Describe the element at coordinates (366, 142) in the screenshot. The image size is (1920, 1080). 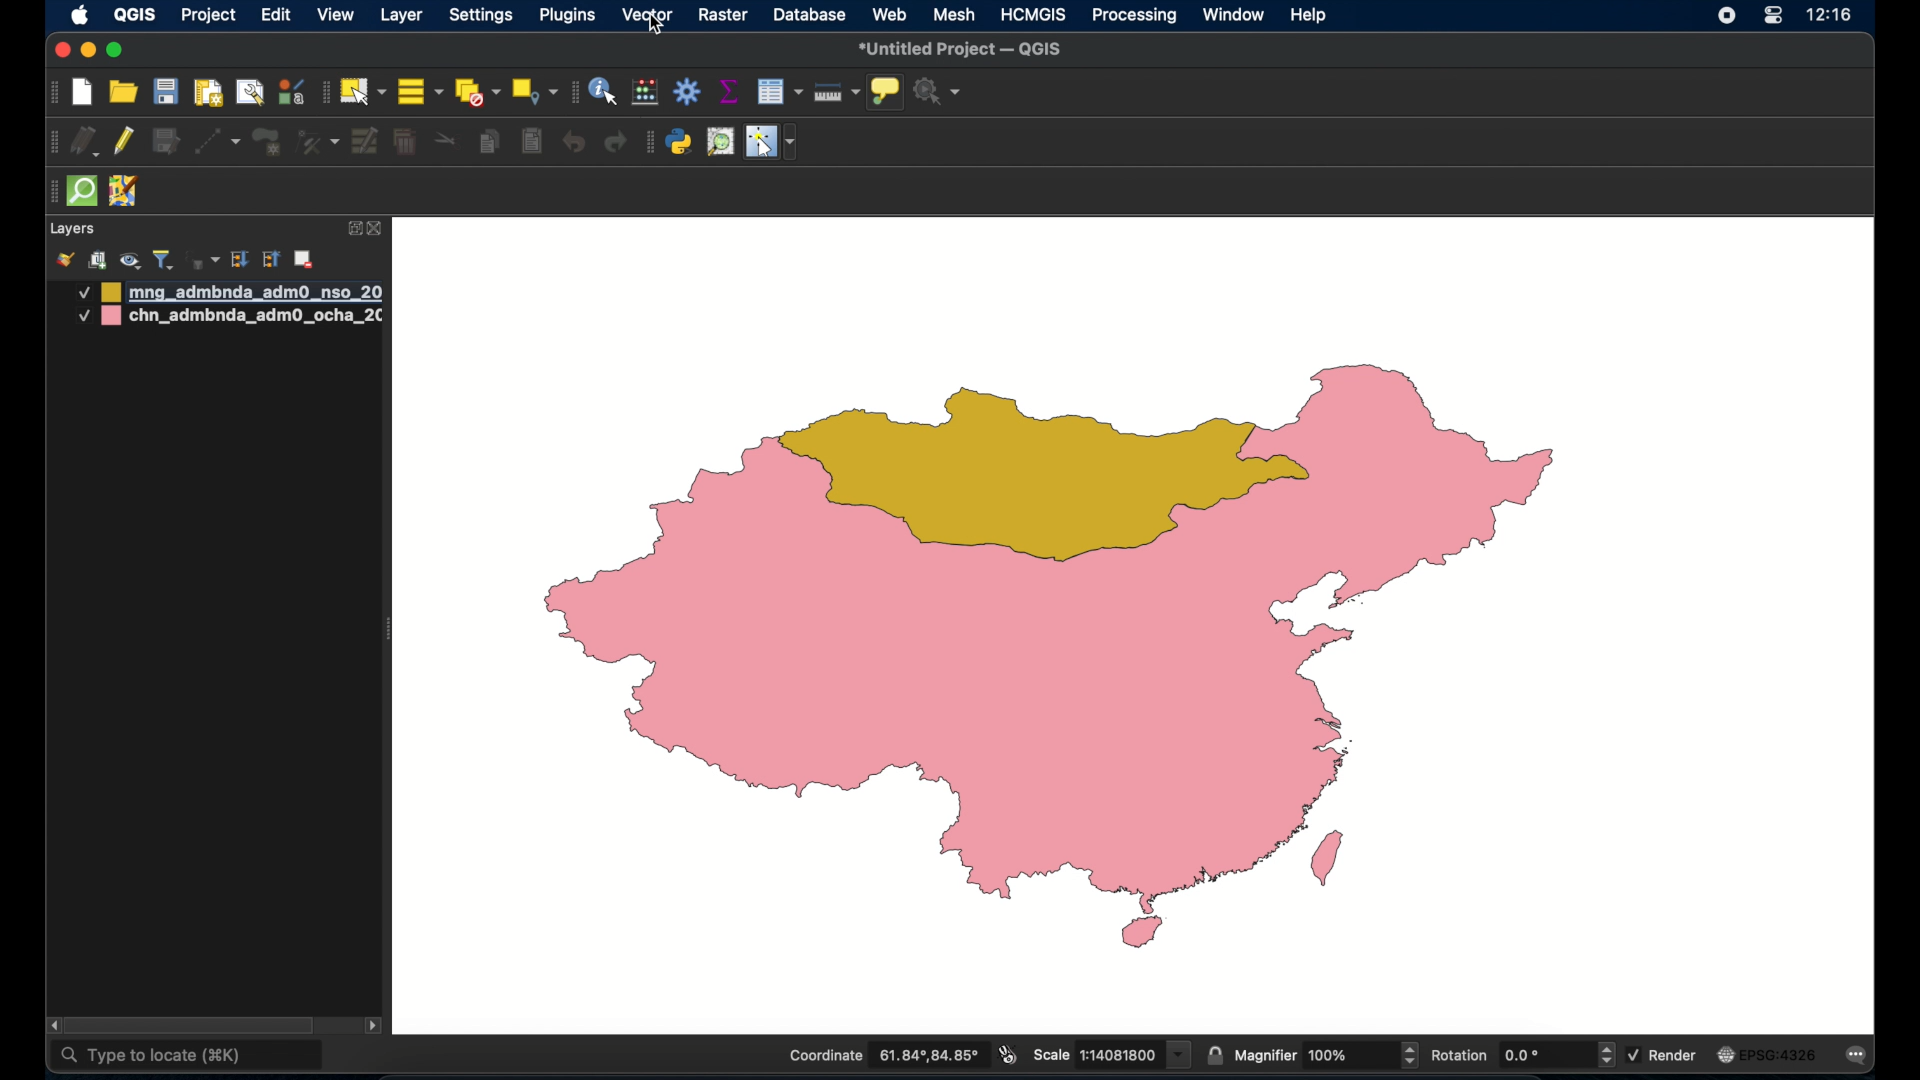
I see `modify attributes` at that location.